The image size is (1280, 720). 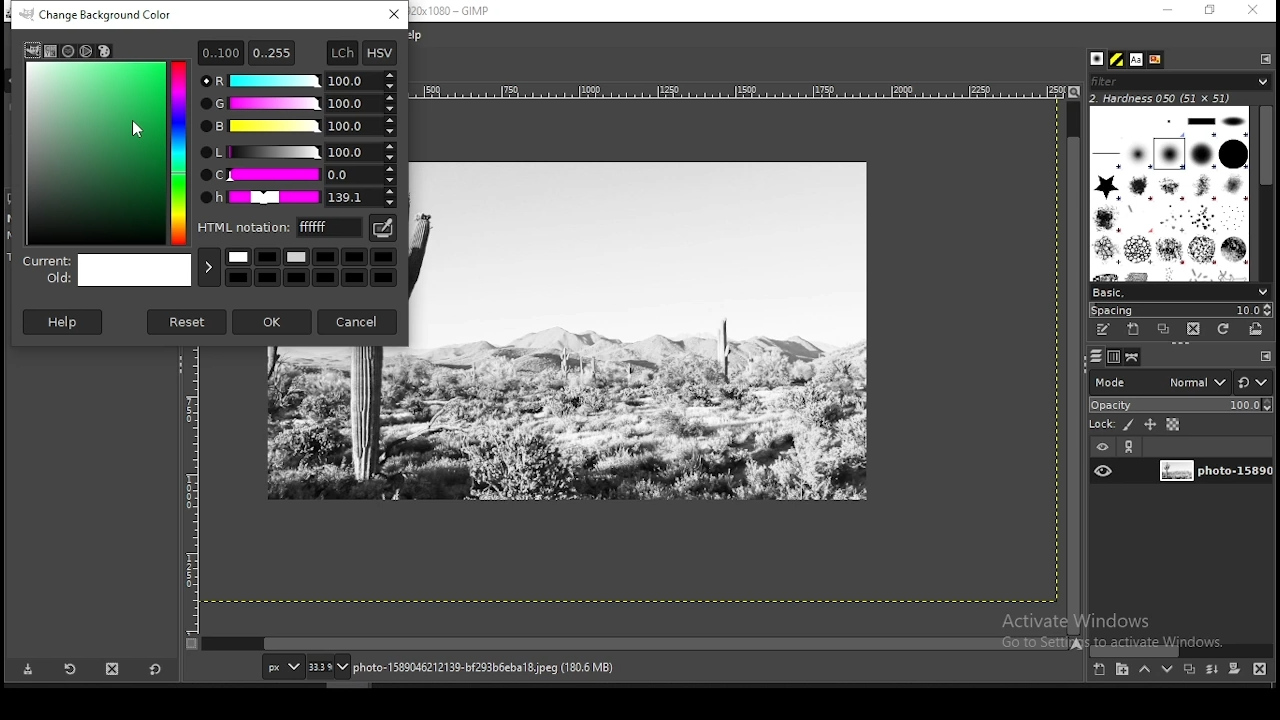 I want to click on color map, so click(x=106, y=152).